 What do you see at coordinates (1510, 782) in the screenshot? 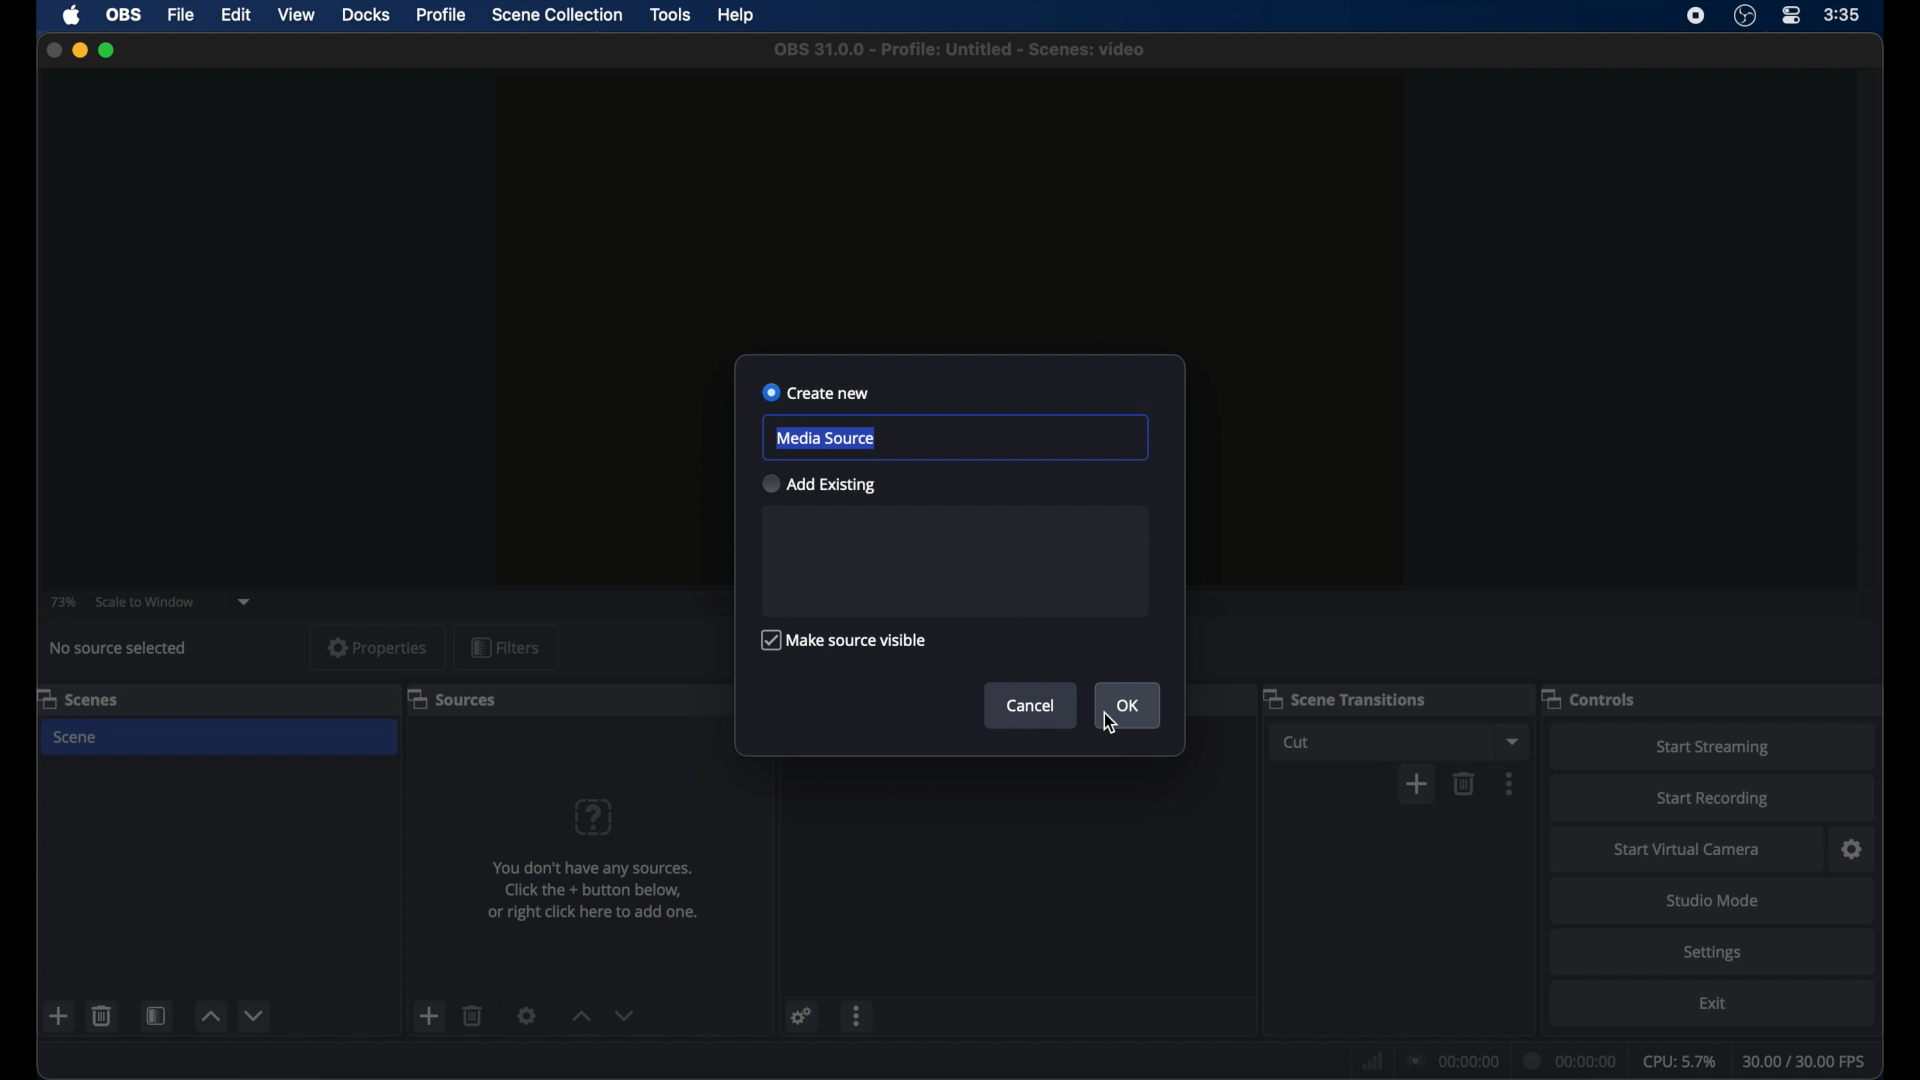
I see `more options` at bounding box center [1510, 782].